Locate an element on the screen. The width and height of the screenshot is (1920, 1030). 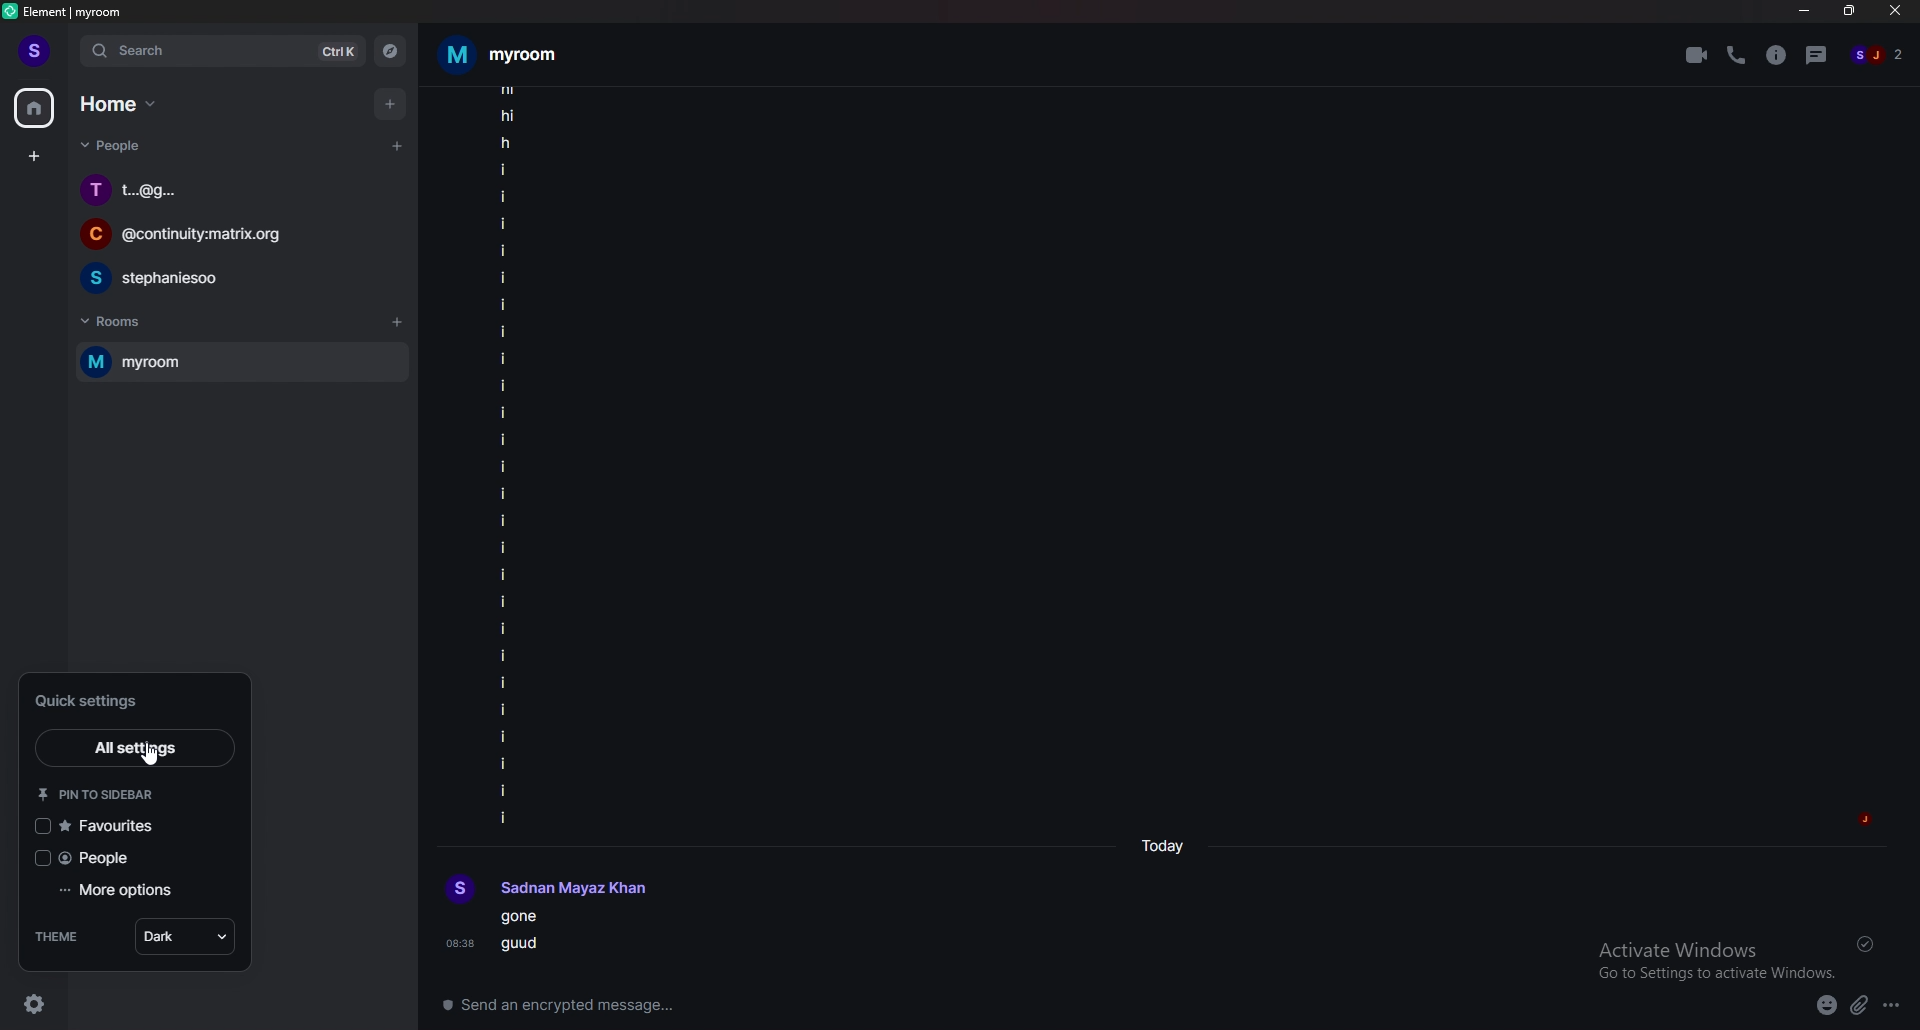
Home is located at coordinates (122, 102).